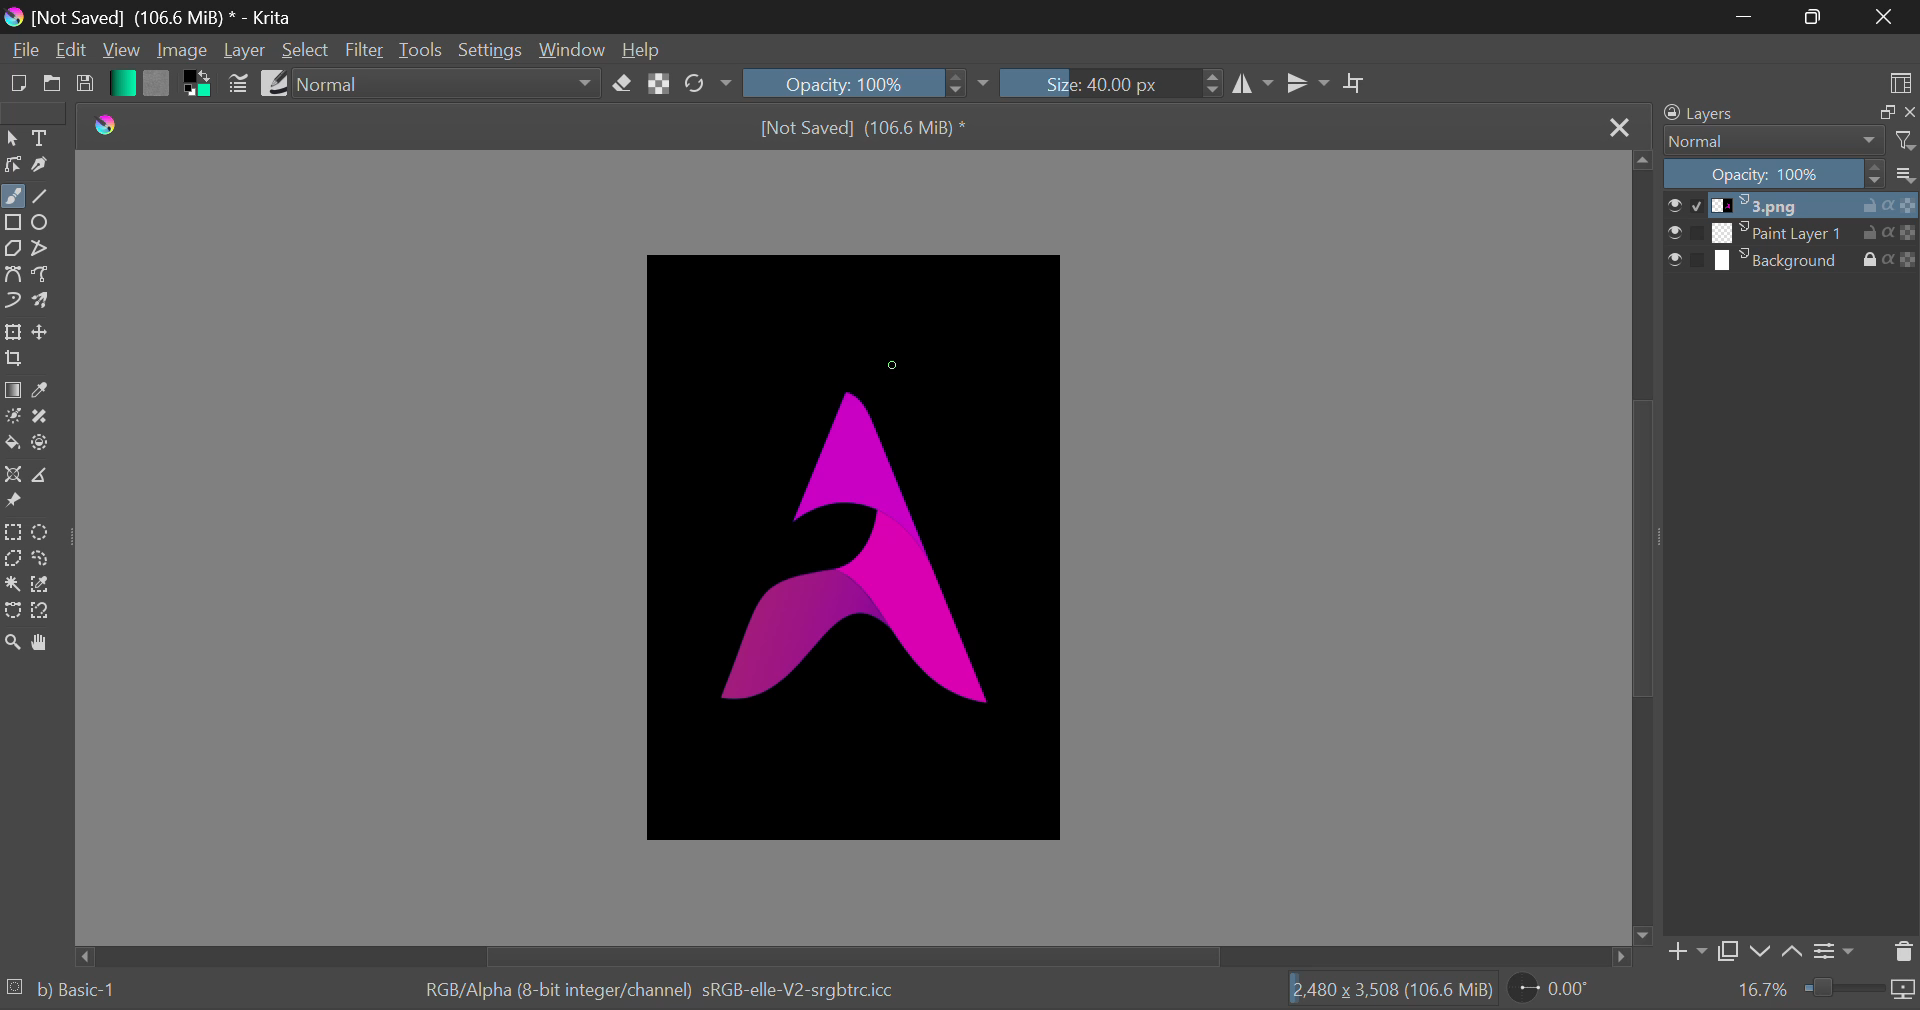 The width and height of the screenshot is (1920, 1010). Describe the element at coordinates (22, 51) in the screenshot. I see `File` at that location.